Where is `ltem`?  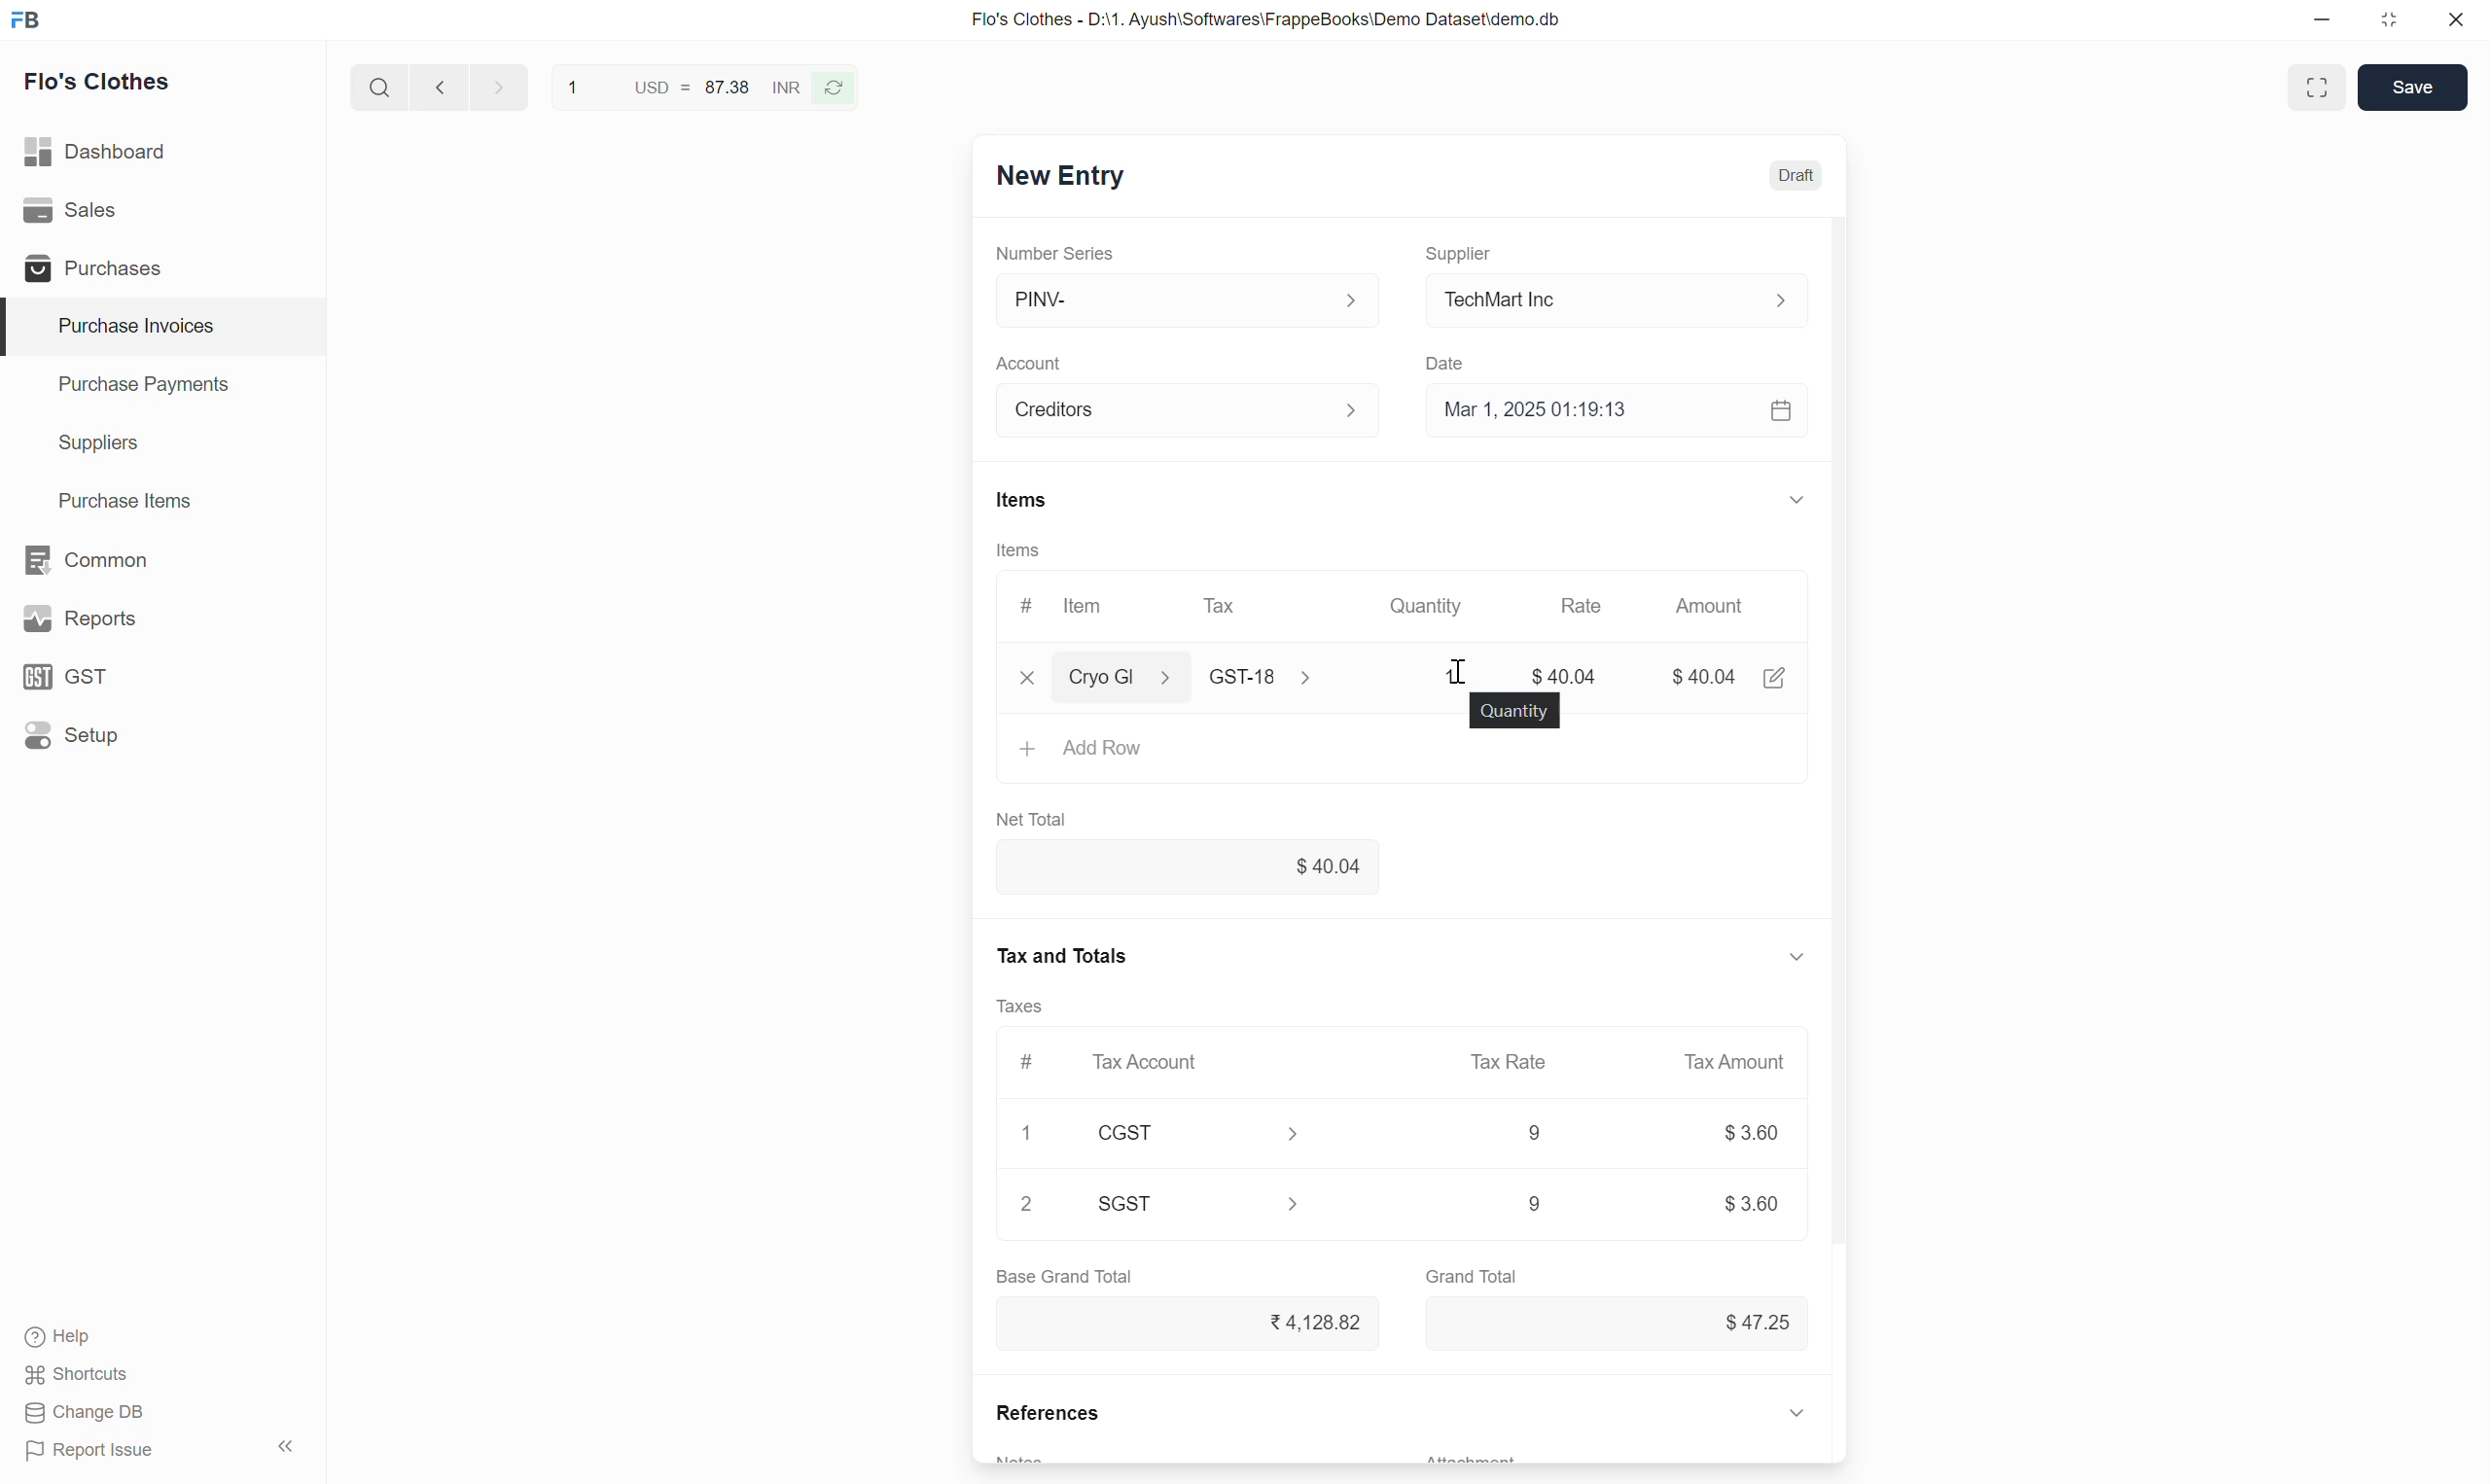 ltem is located at coordinates (1088, 609).